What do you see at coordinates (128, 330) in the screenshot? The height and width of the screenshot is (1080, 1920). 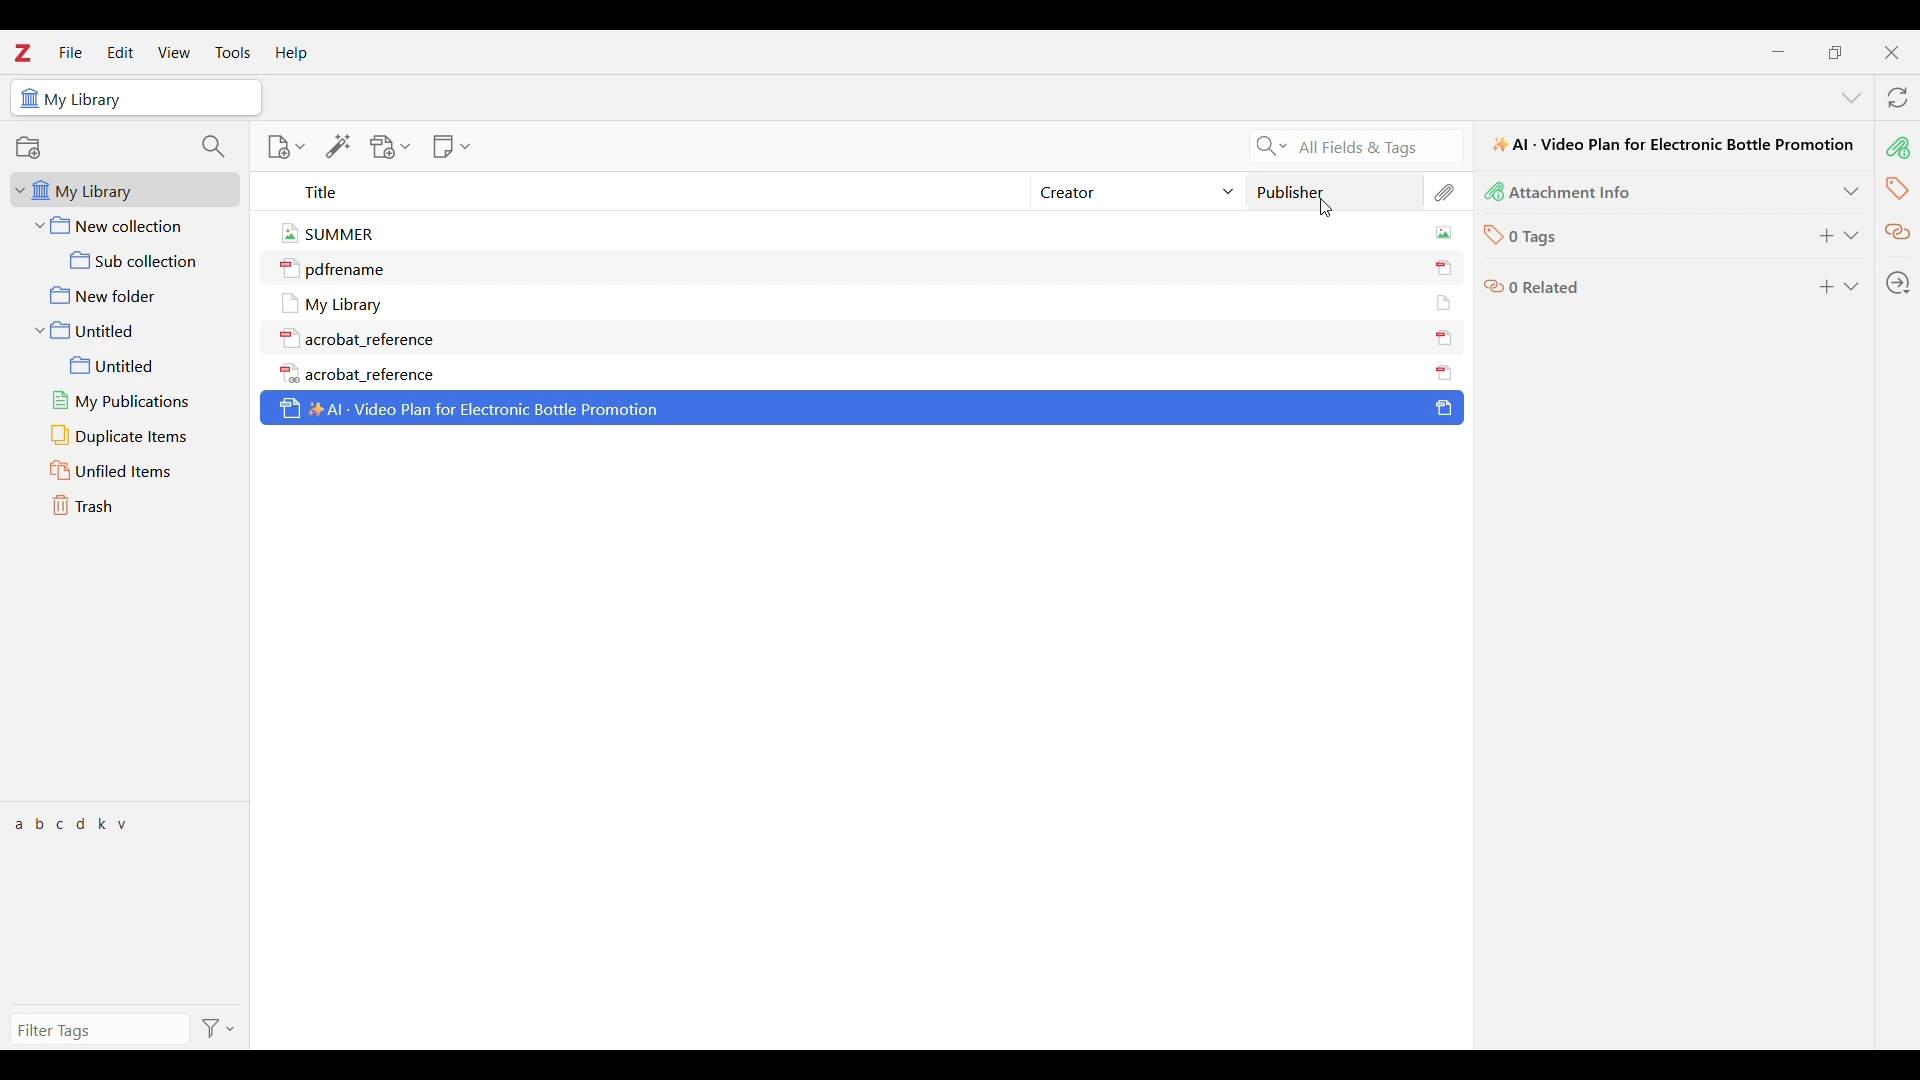 I see `Untitled` at bounding box center [128, 330].